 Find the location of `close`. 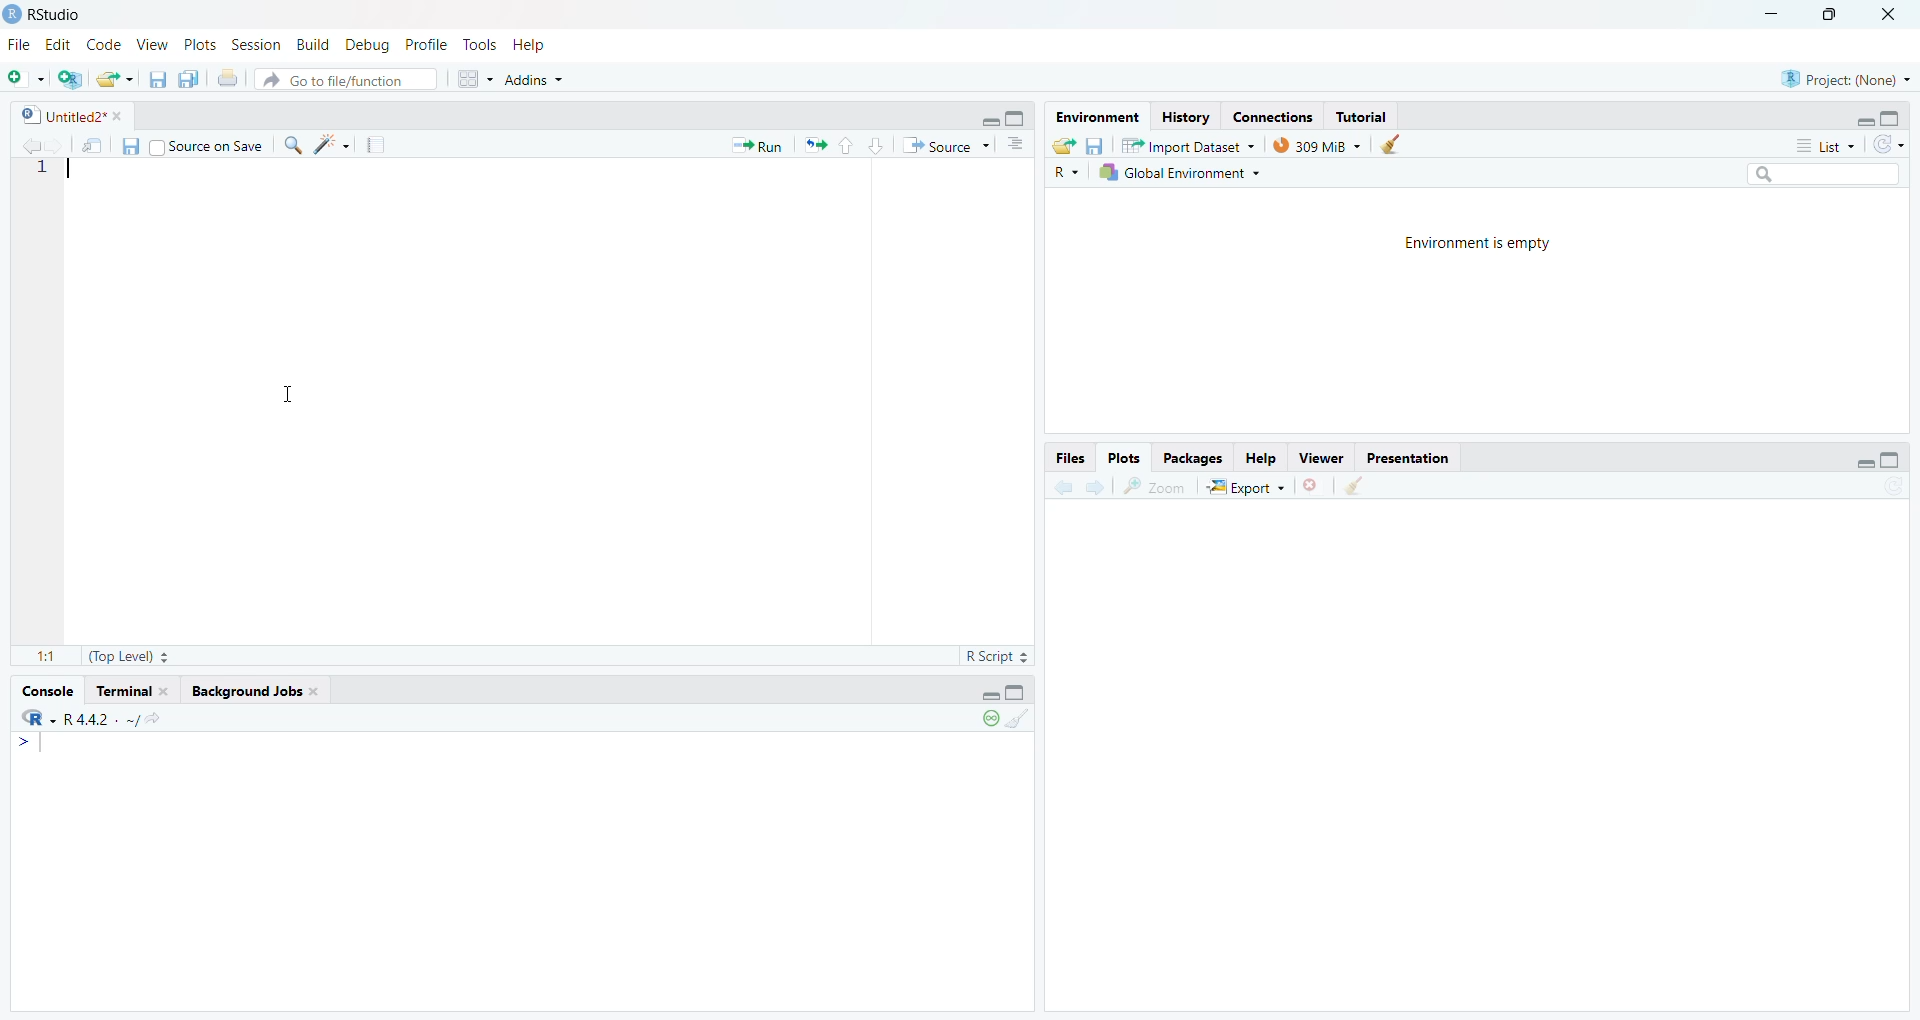

close is located at coordinates (1307, 490).